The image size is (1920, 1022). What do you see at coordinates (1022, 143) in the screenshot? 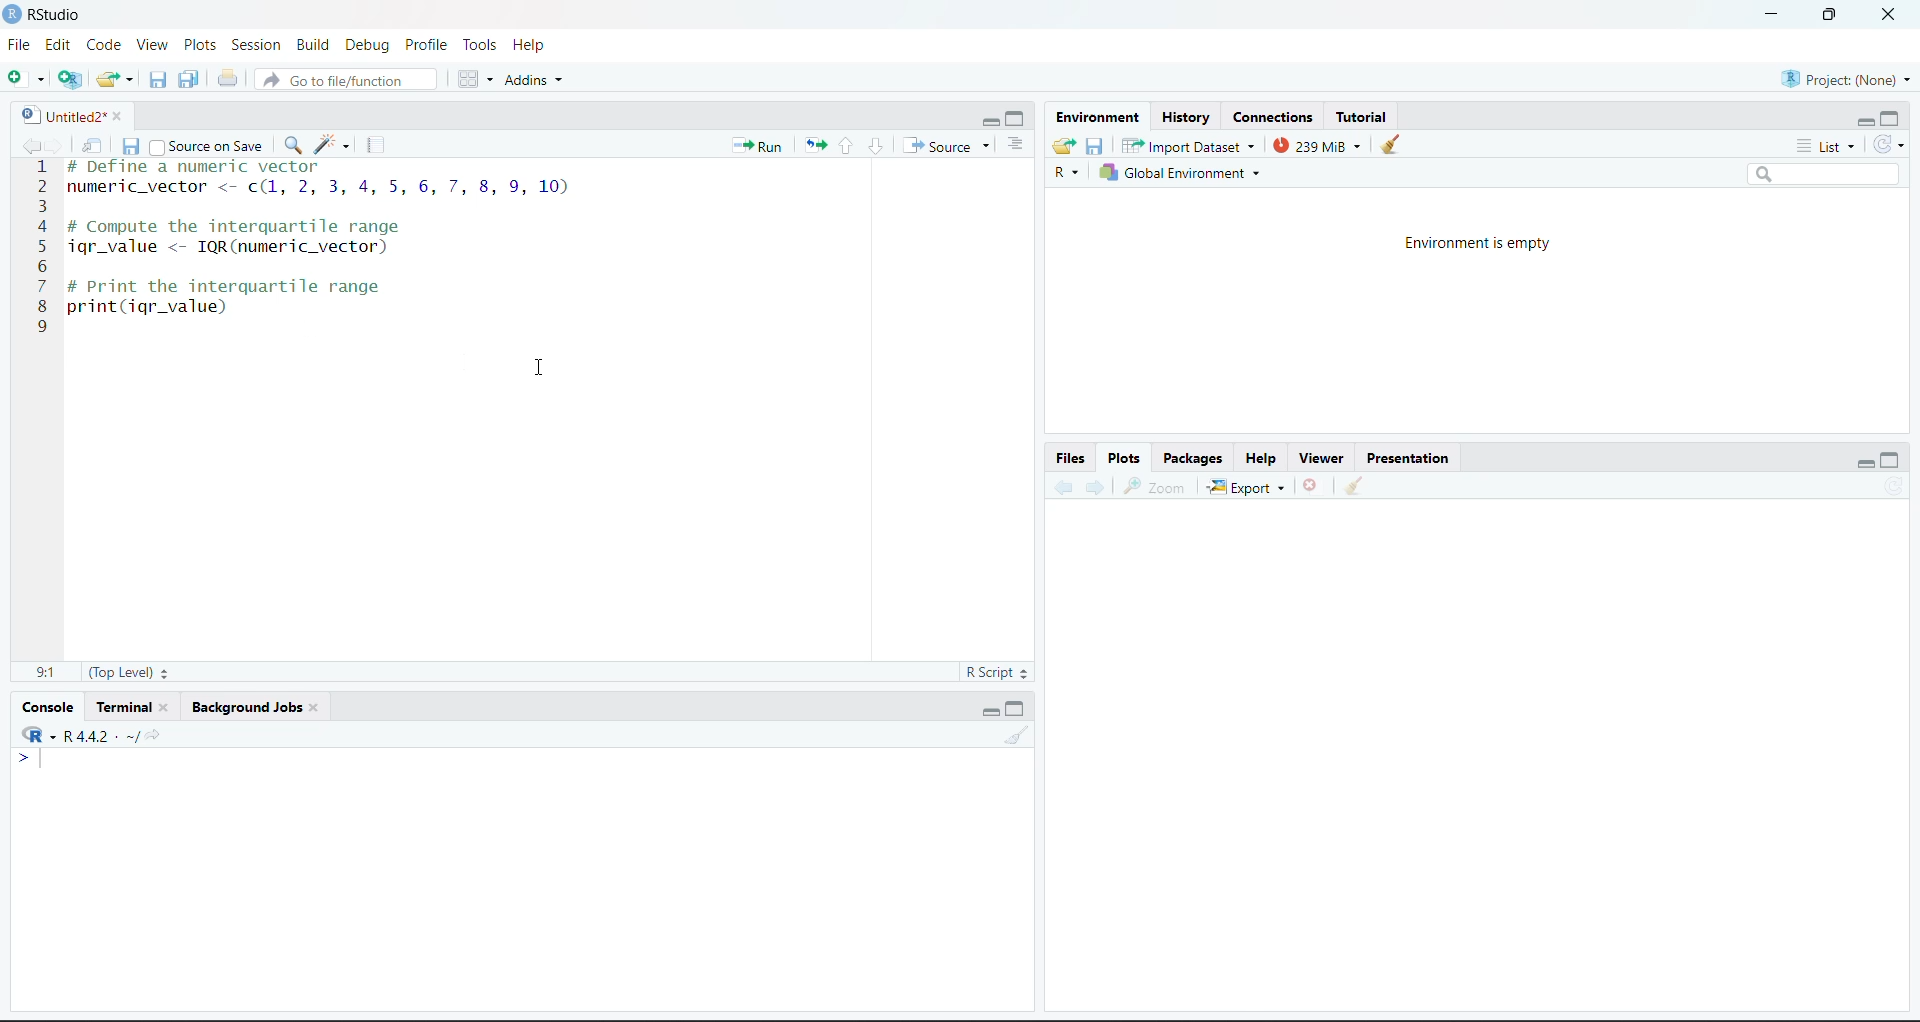
I see `Show document outline (Ctrl + Shift + O)` at bounding box center [1022, 143].